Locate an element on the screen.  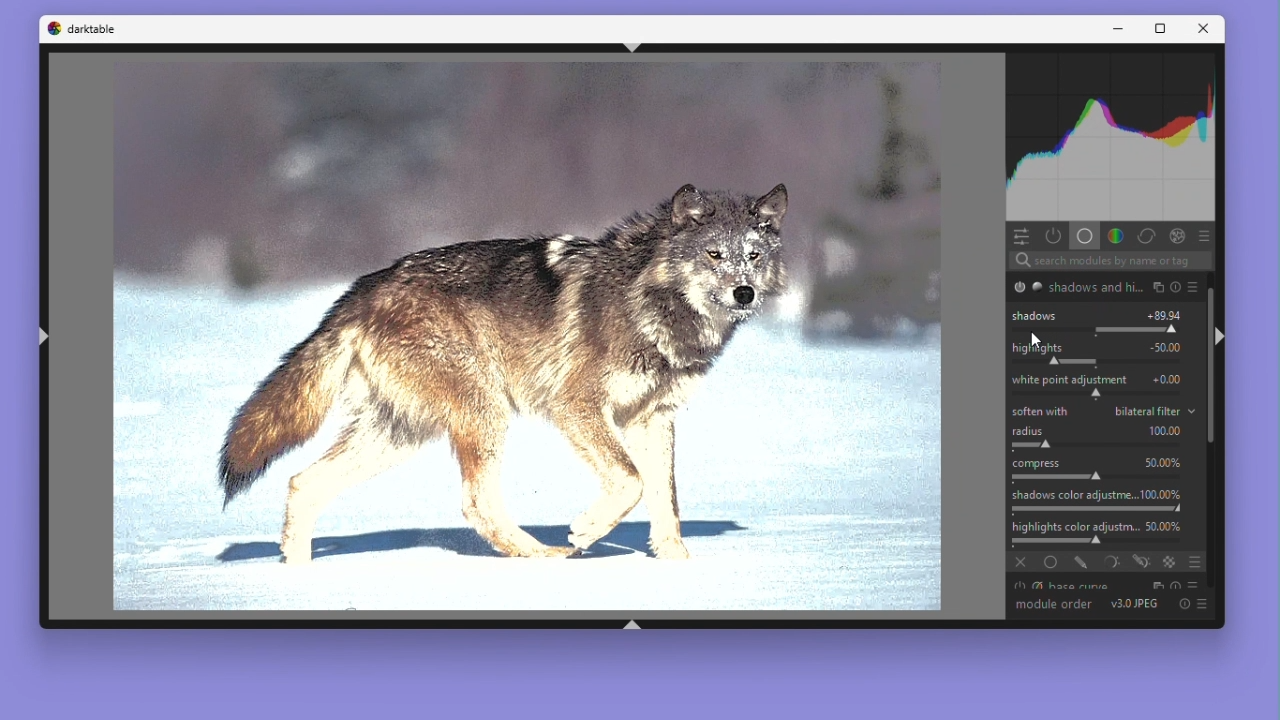
bilateral filter is located at coordinates (1154, 410).